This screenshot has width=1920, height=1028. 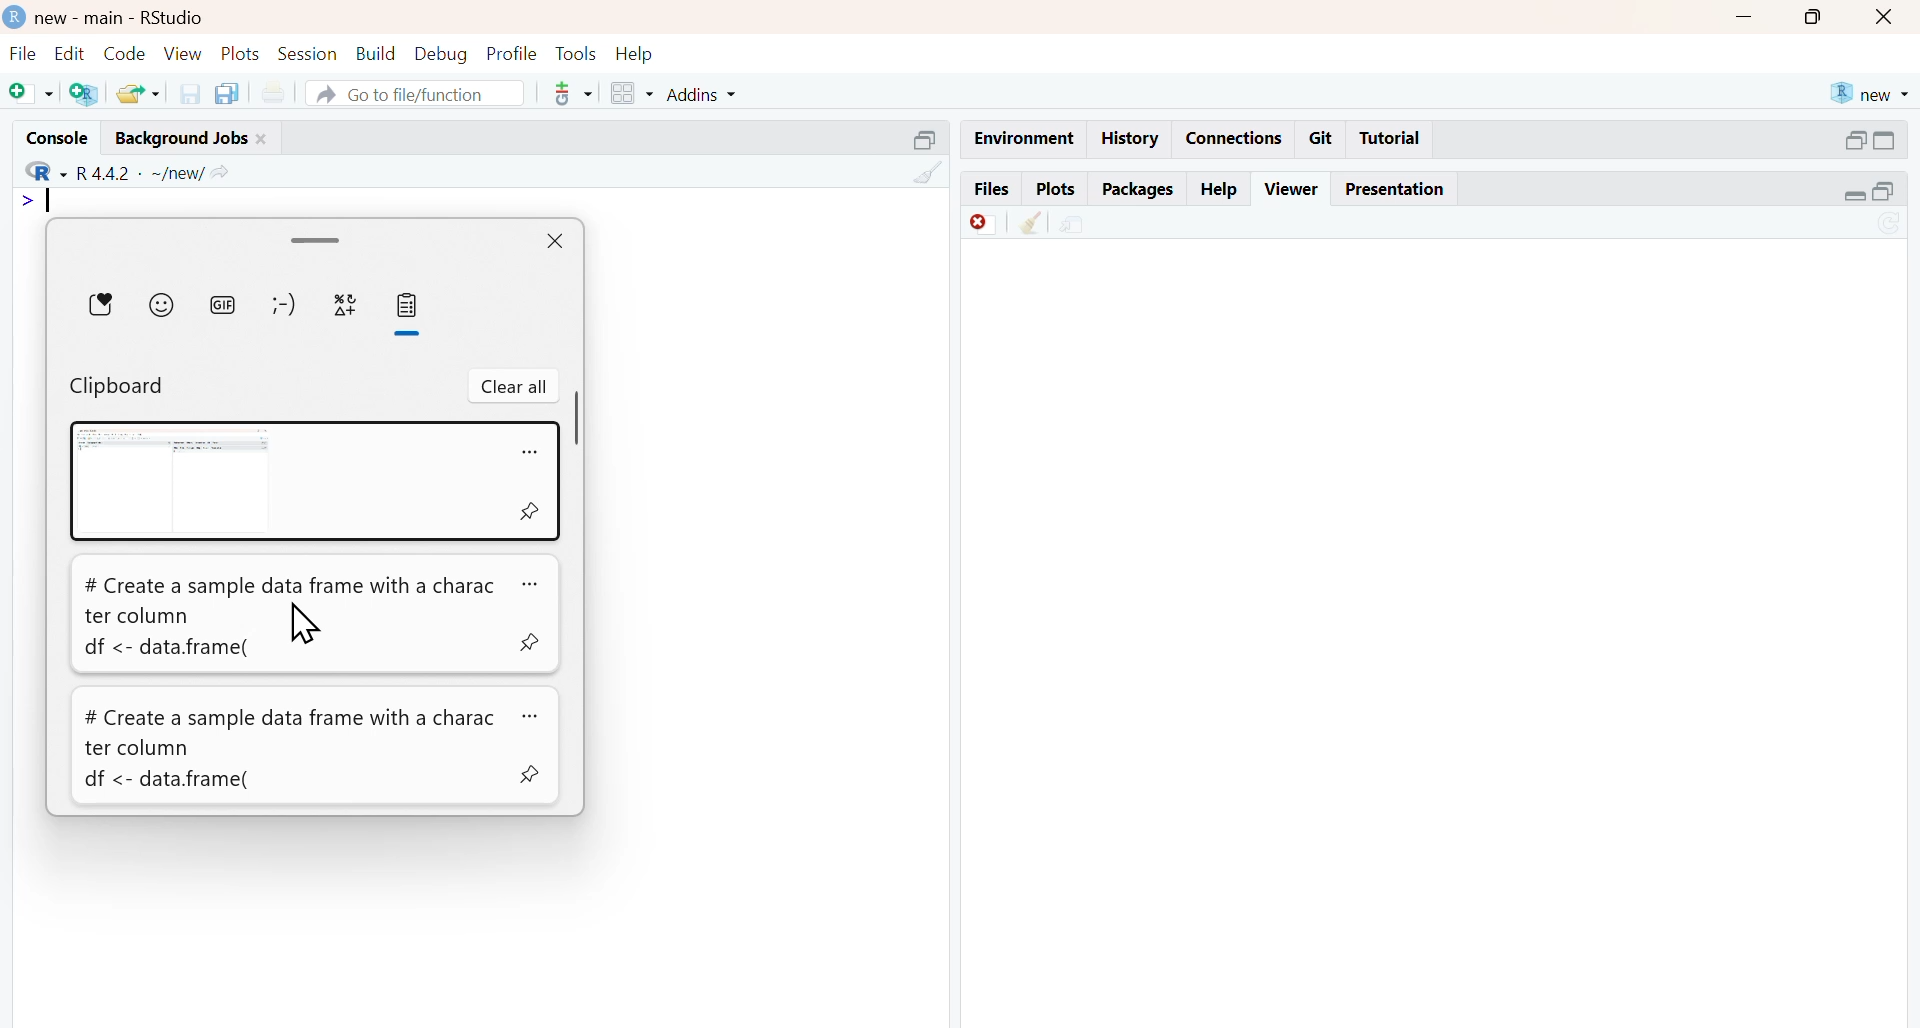 I want to click on viewer, so click(x=1294, y=189).